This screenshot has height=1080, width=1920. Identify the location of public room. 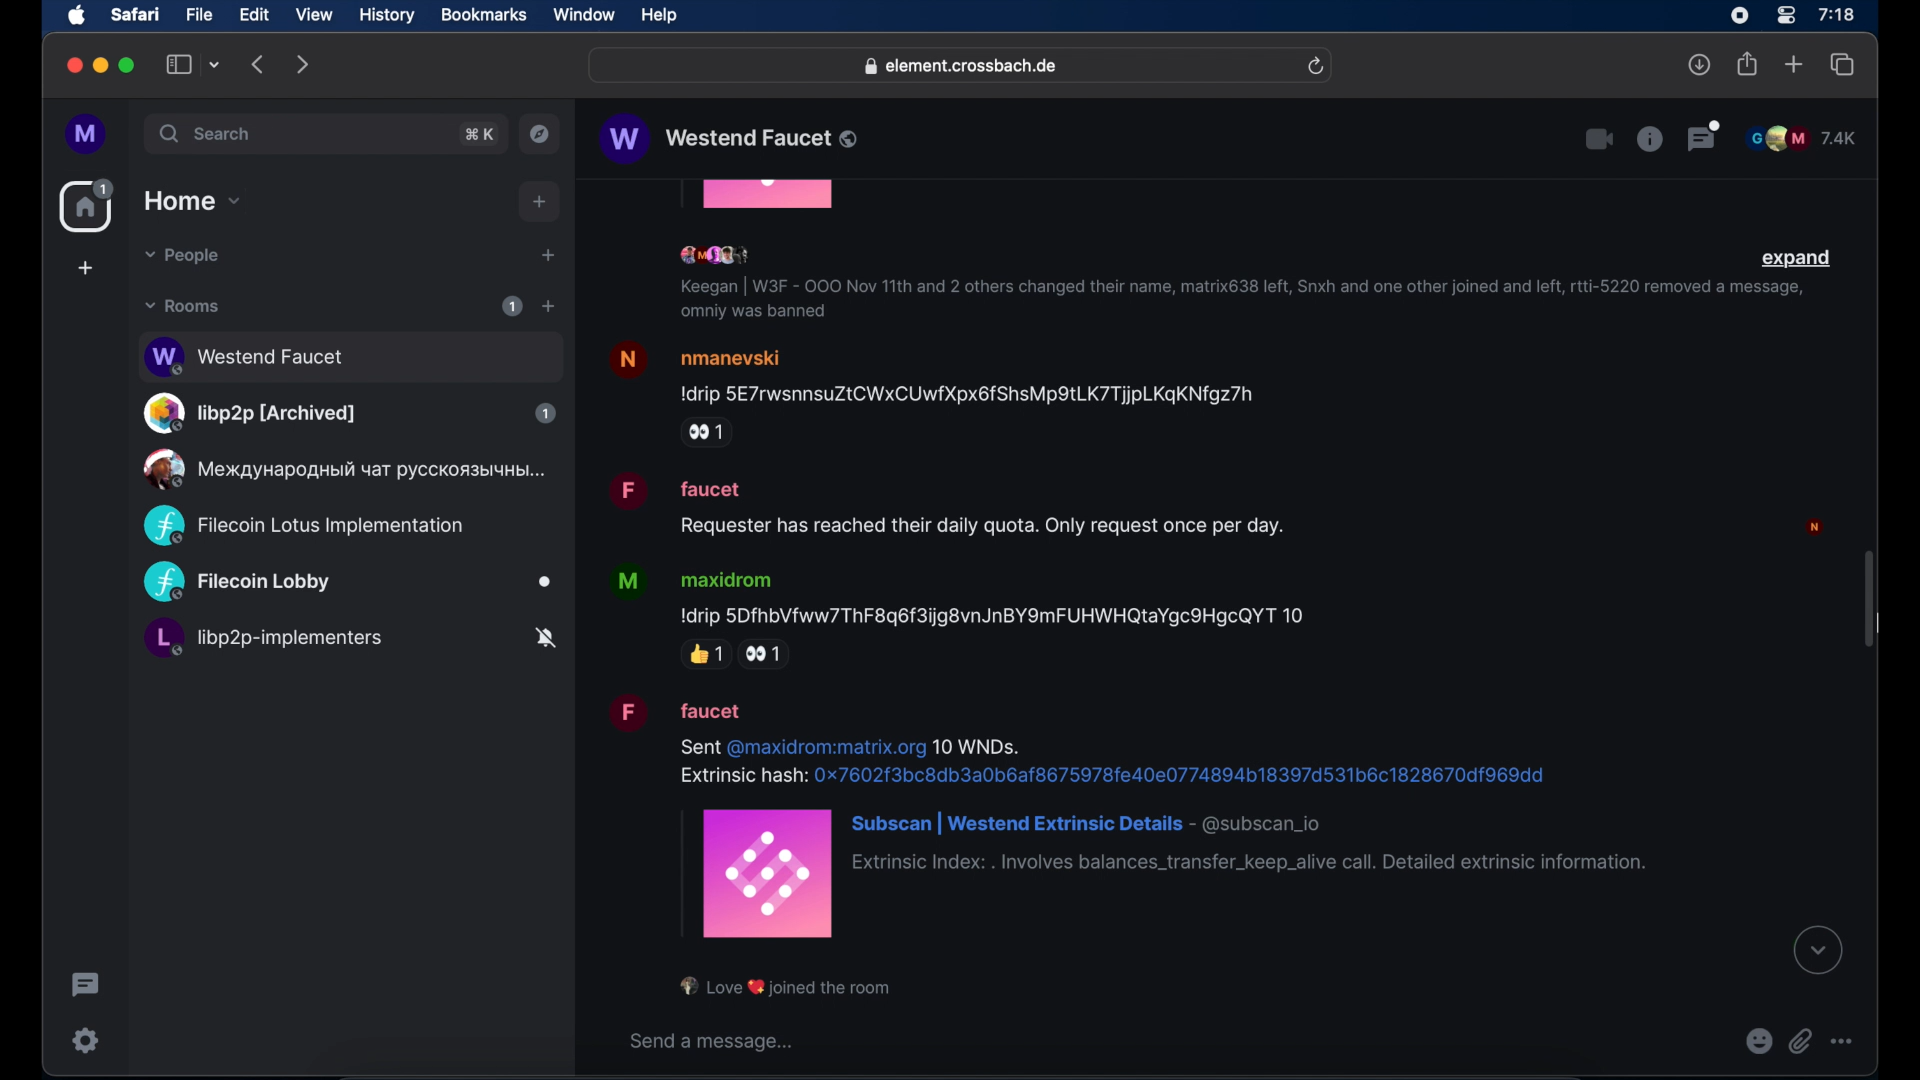
(349, 354).